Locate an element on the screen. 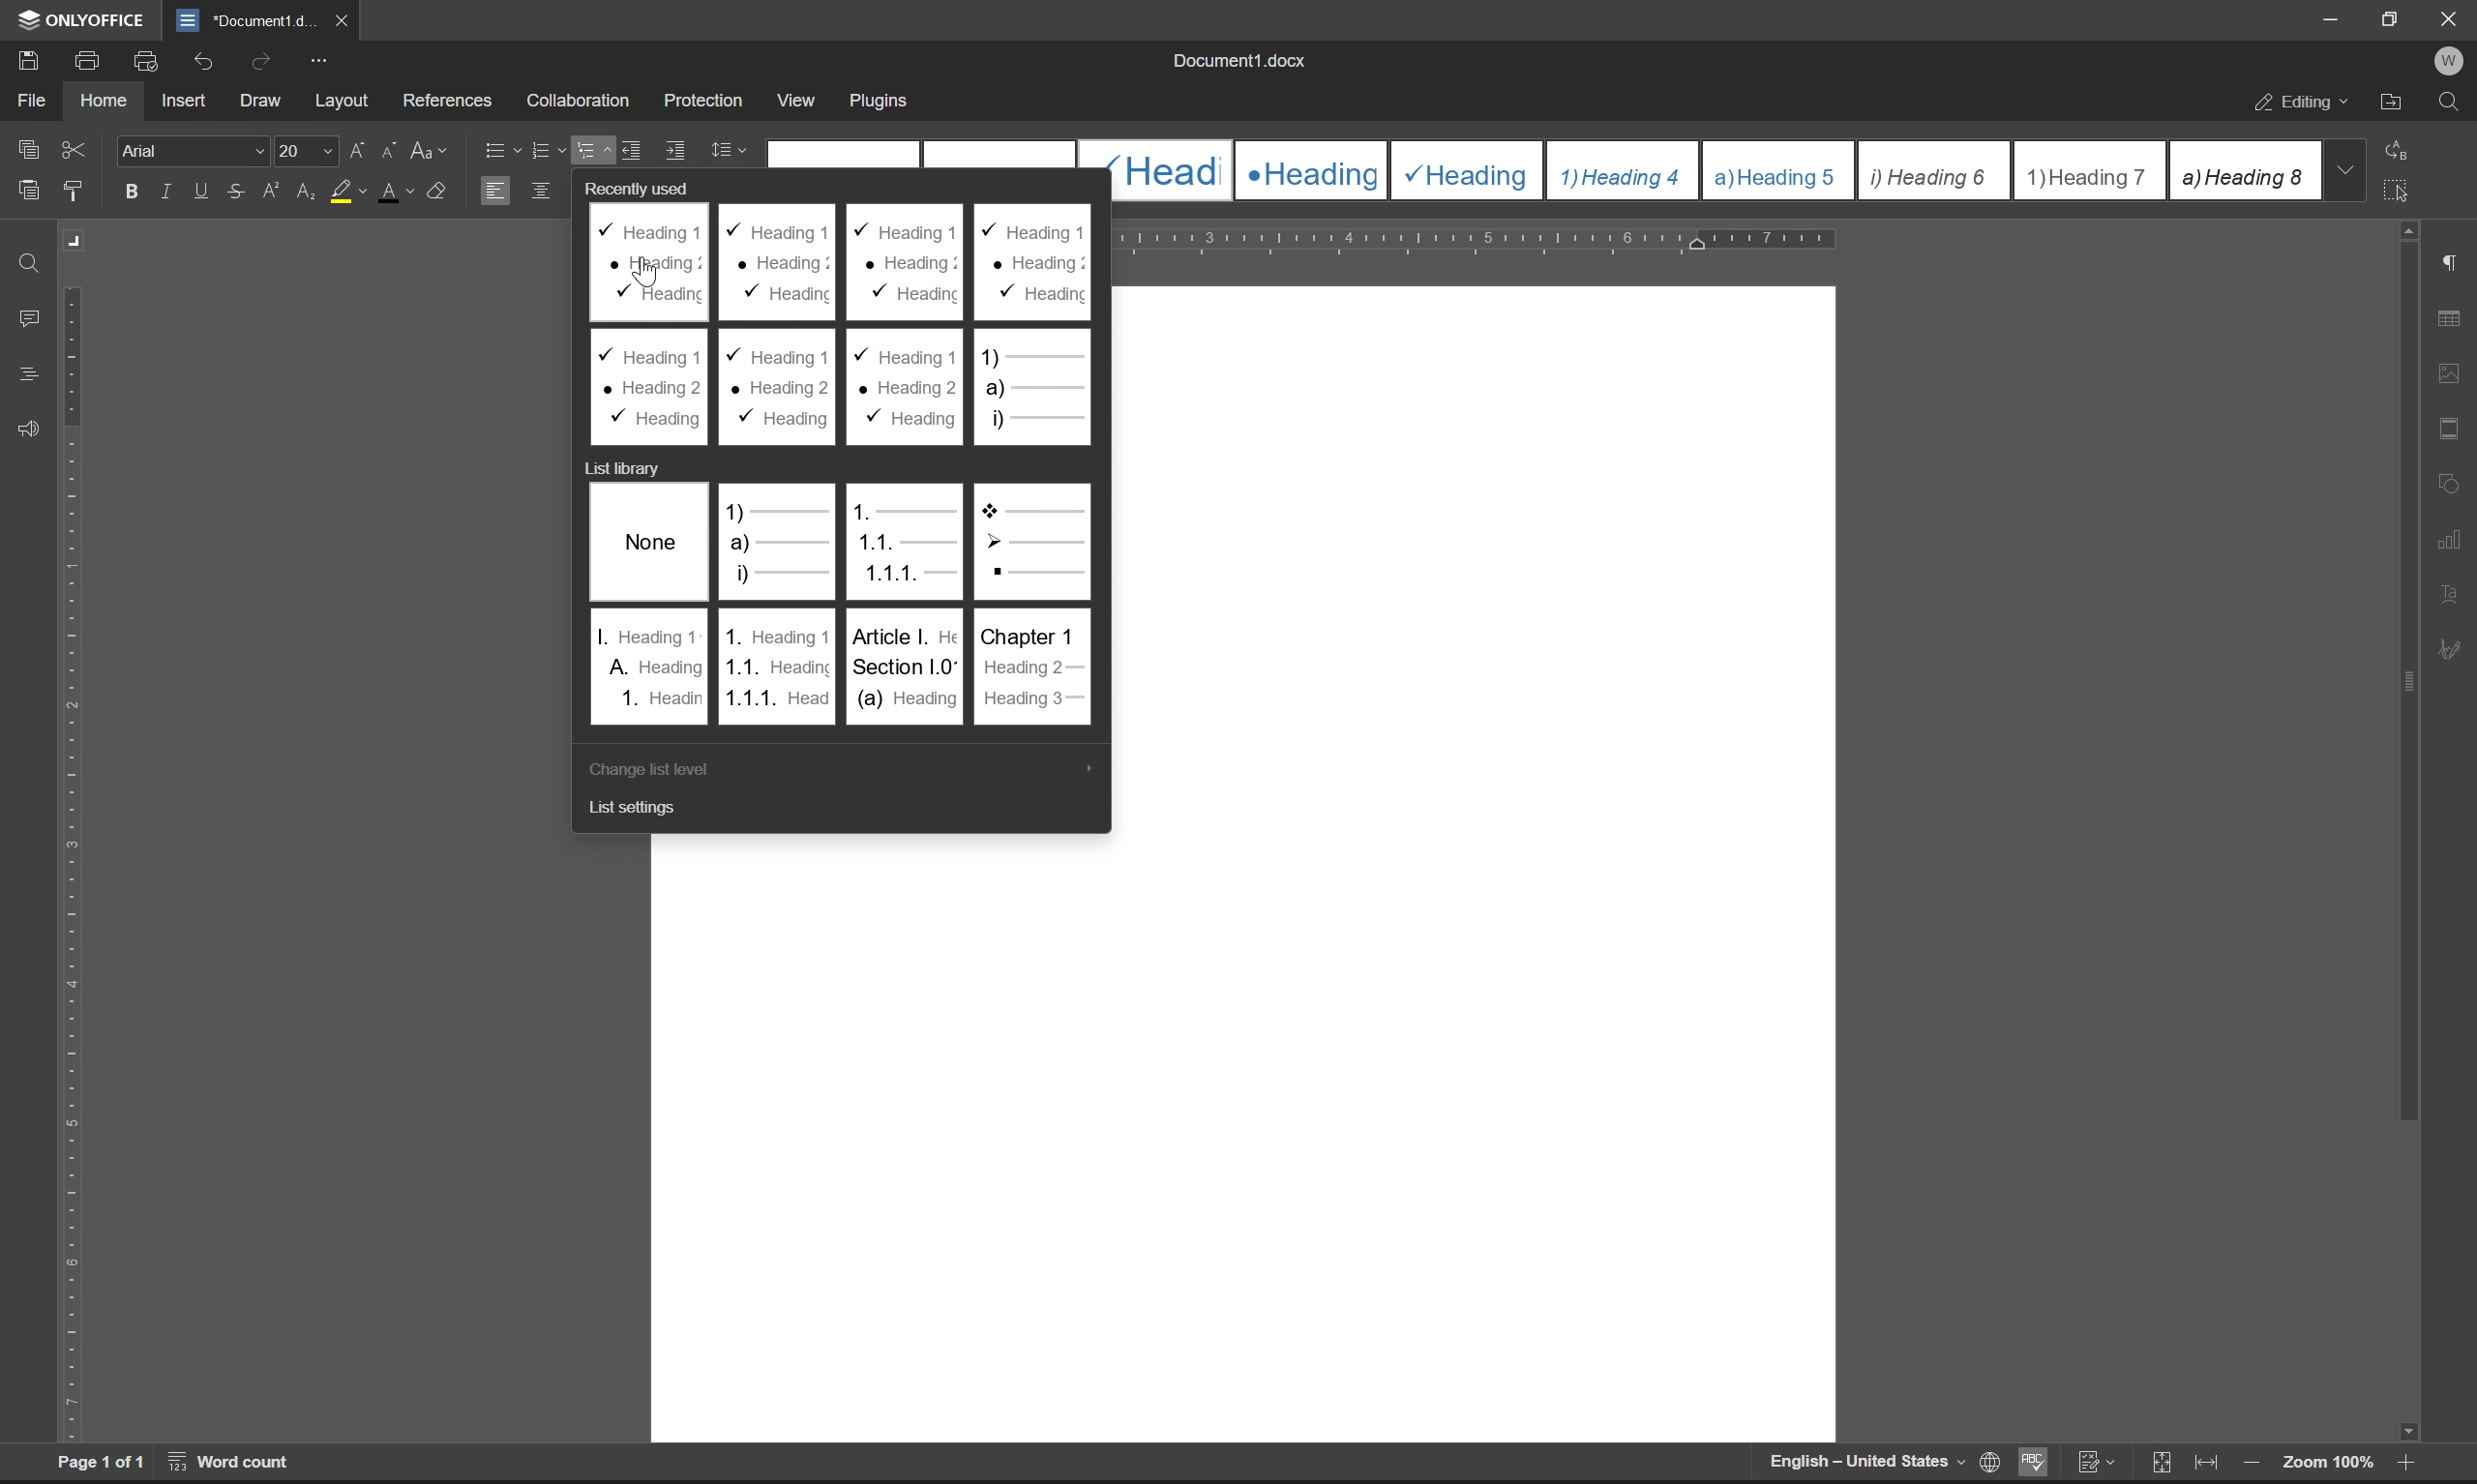  Heading 8 is located at coordinates (2243, 169).